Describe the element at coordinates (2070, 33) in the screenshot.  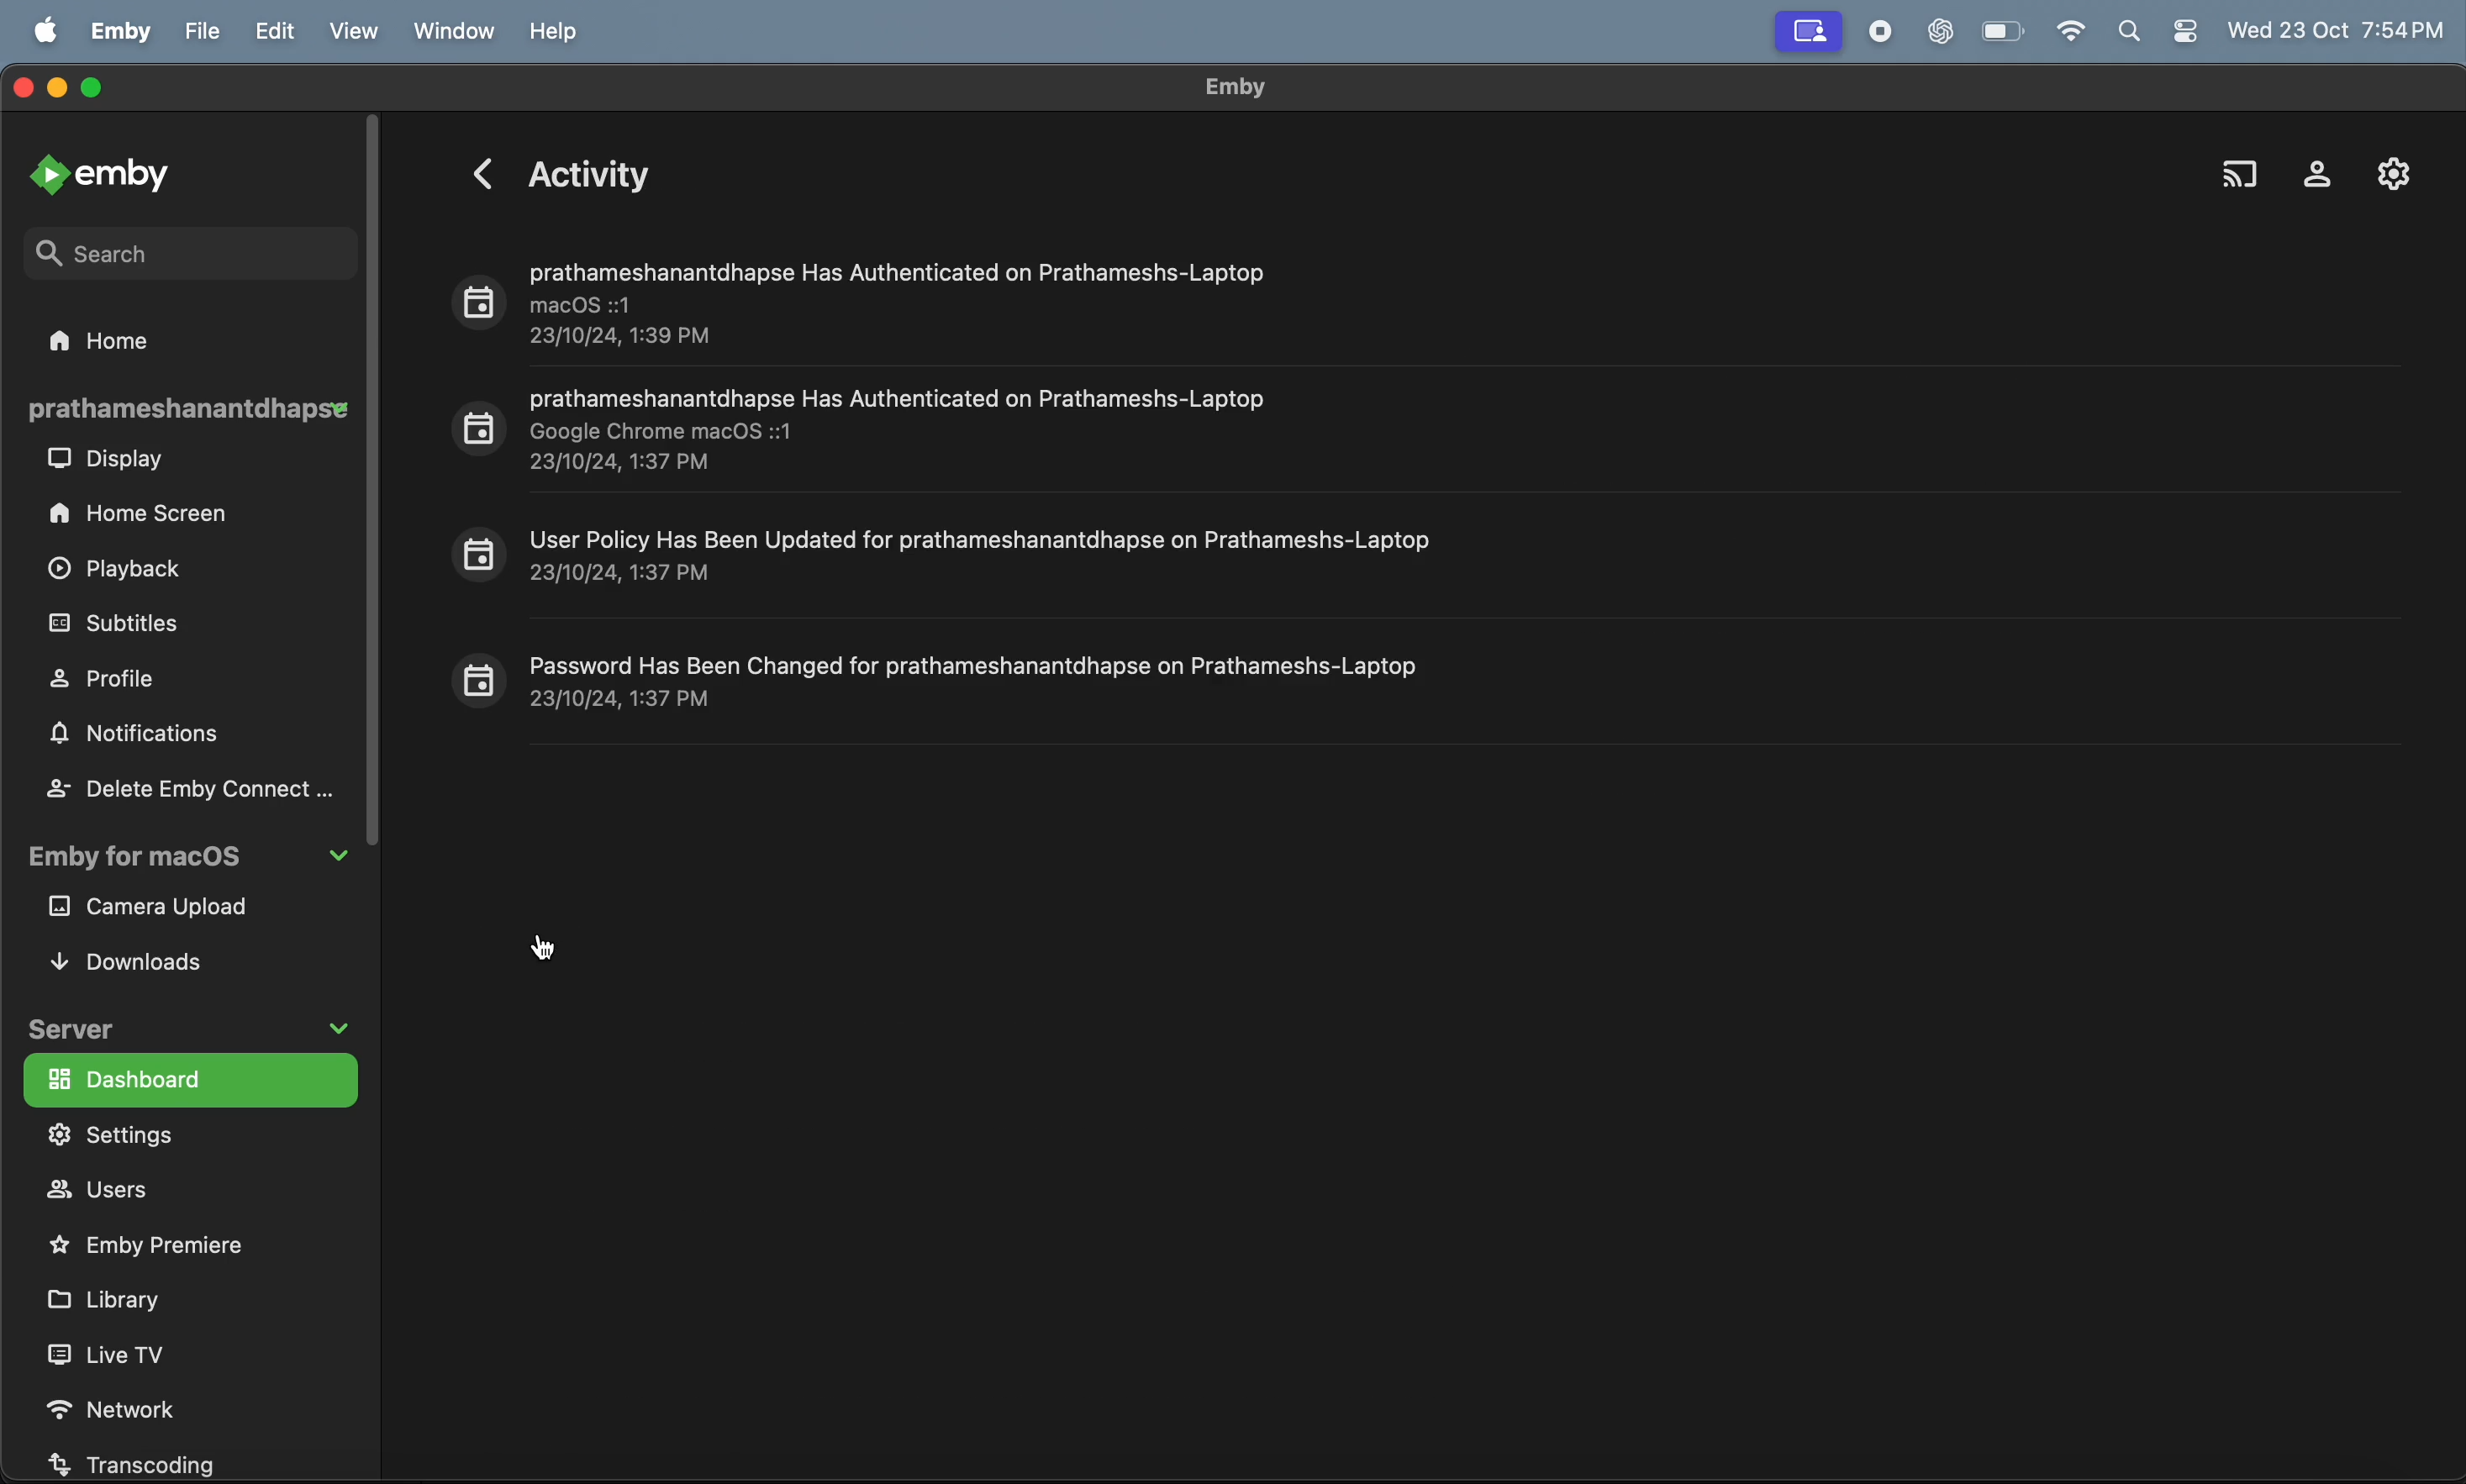
I see `wifi` at that location.